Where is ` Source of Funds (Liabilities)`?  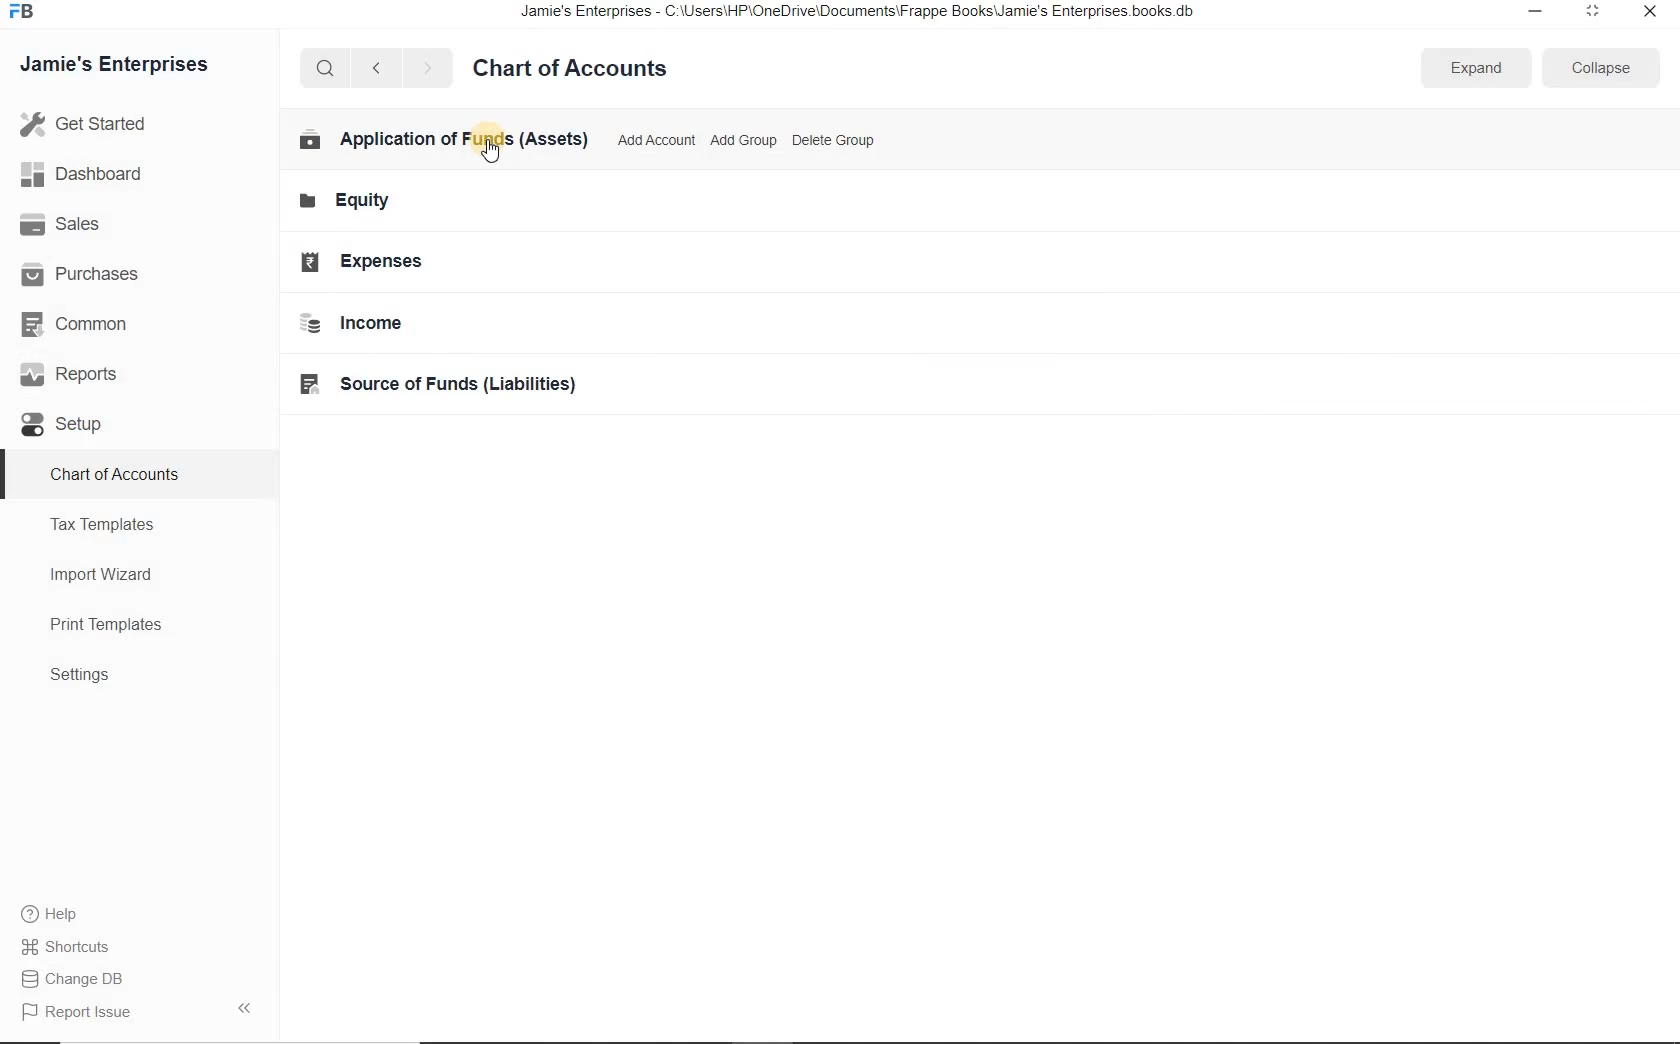
 Source of Funds (Liabilities) is located at coordinates (474, 384).